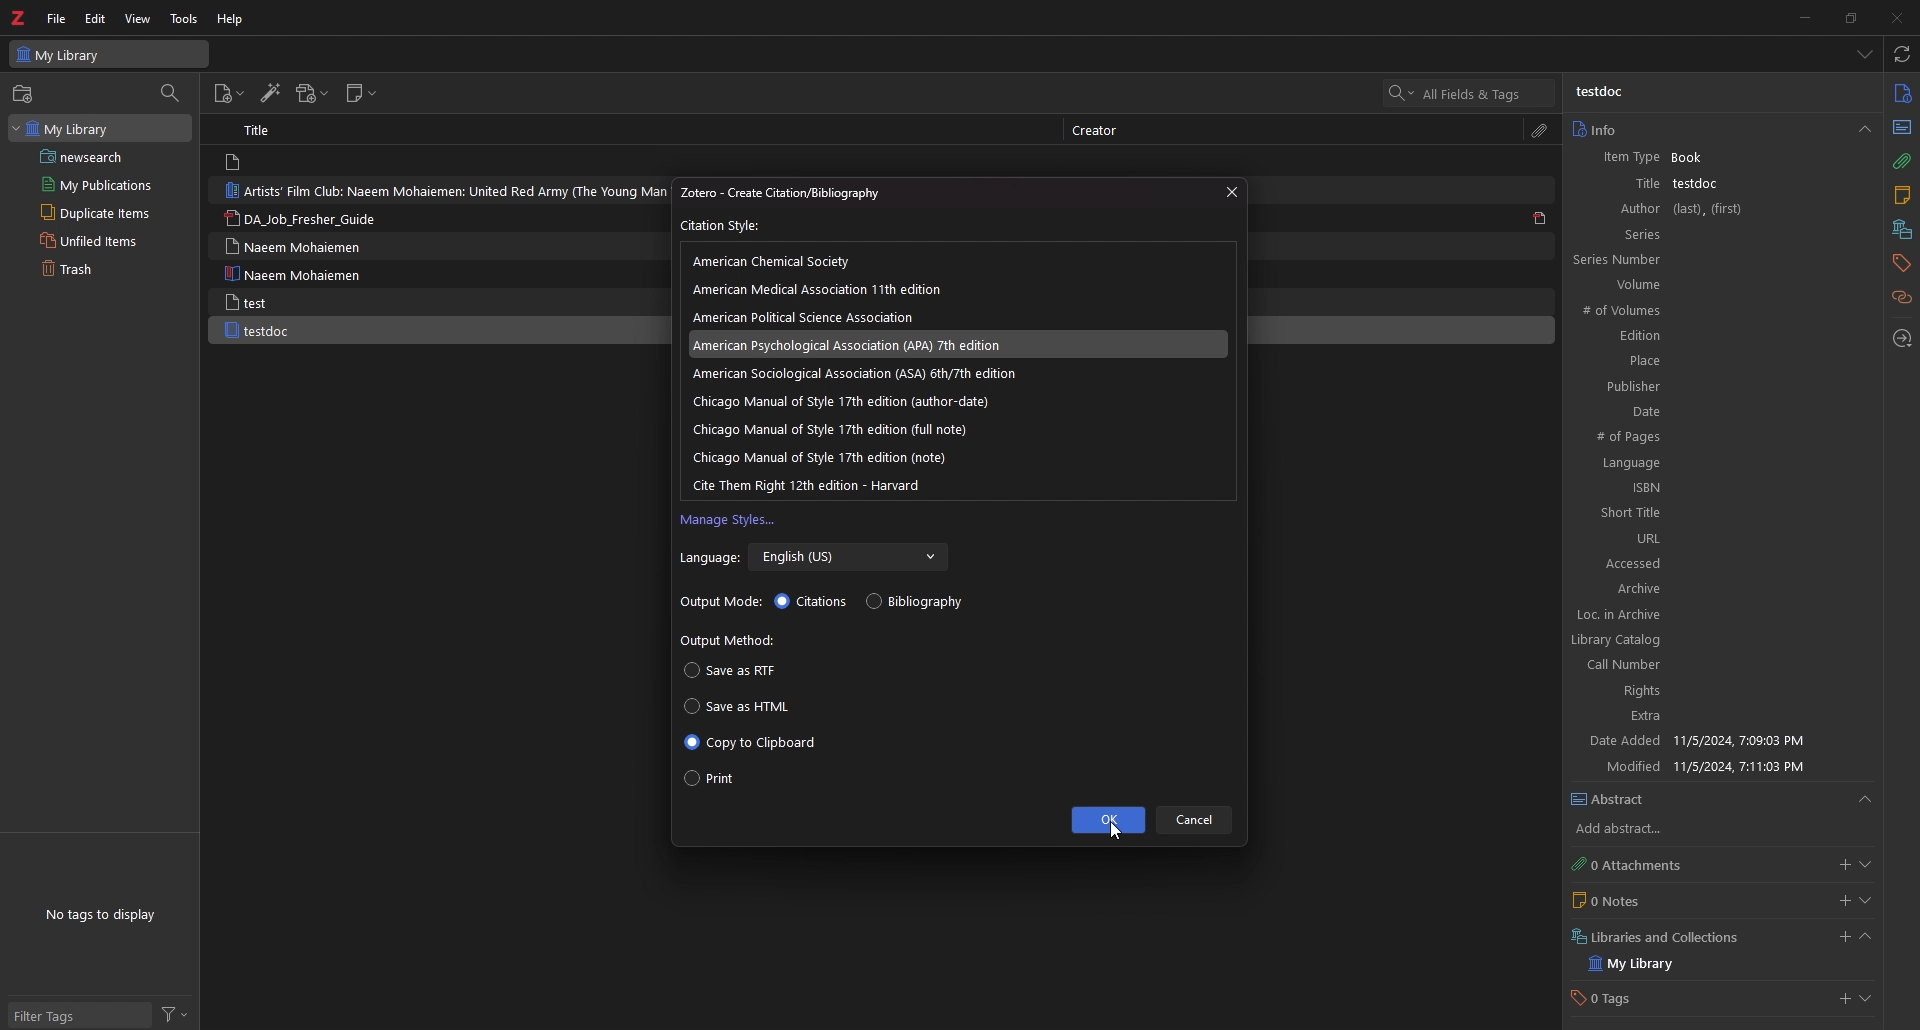  What do you see at coordinates (730, 672) in the screenshot?
I see `save as rtf` at bounding box center [730, 672].